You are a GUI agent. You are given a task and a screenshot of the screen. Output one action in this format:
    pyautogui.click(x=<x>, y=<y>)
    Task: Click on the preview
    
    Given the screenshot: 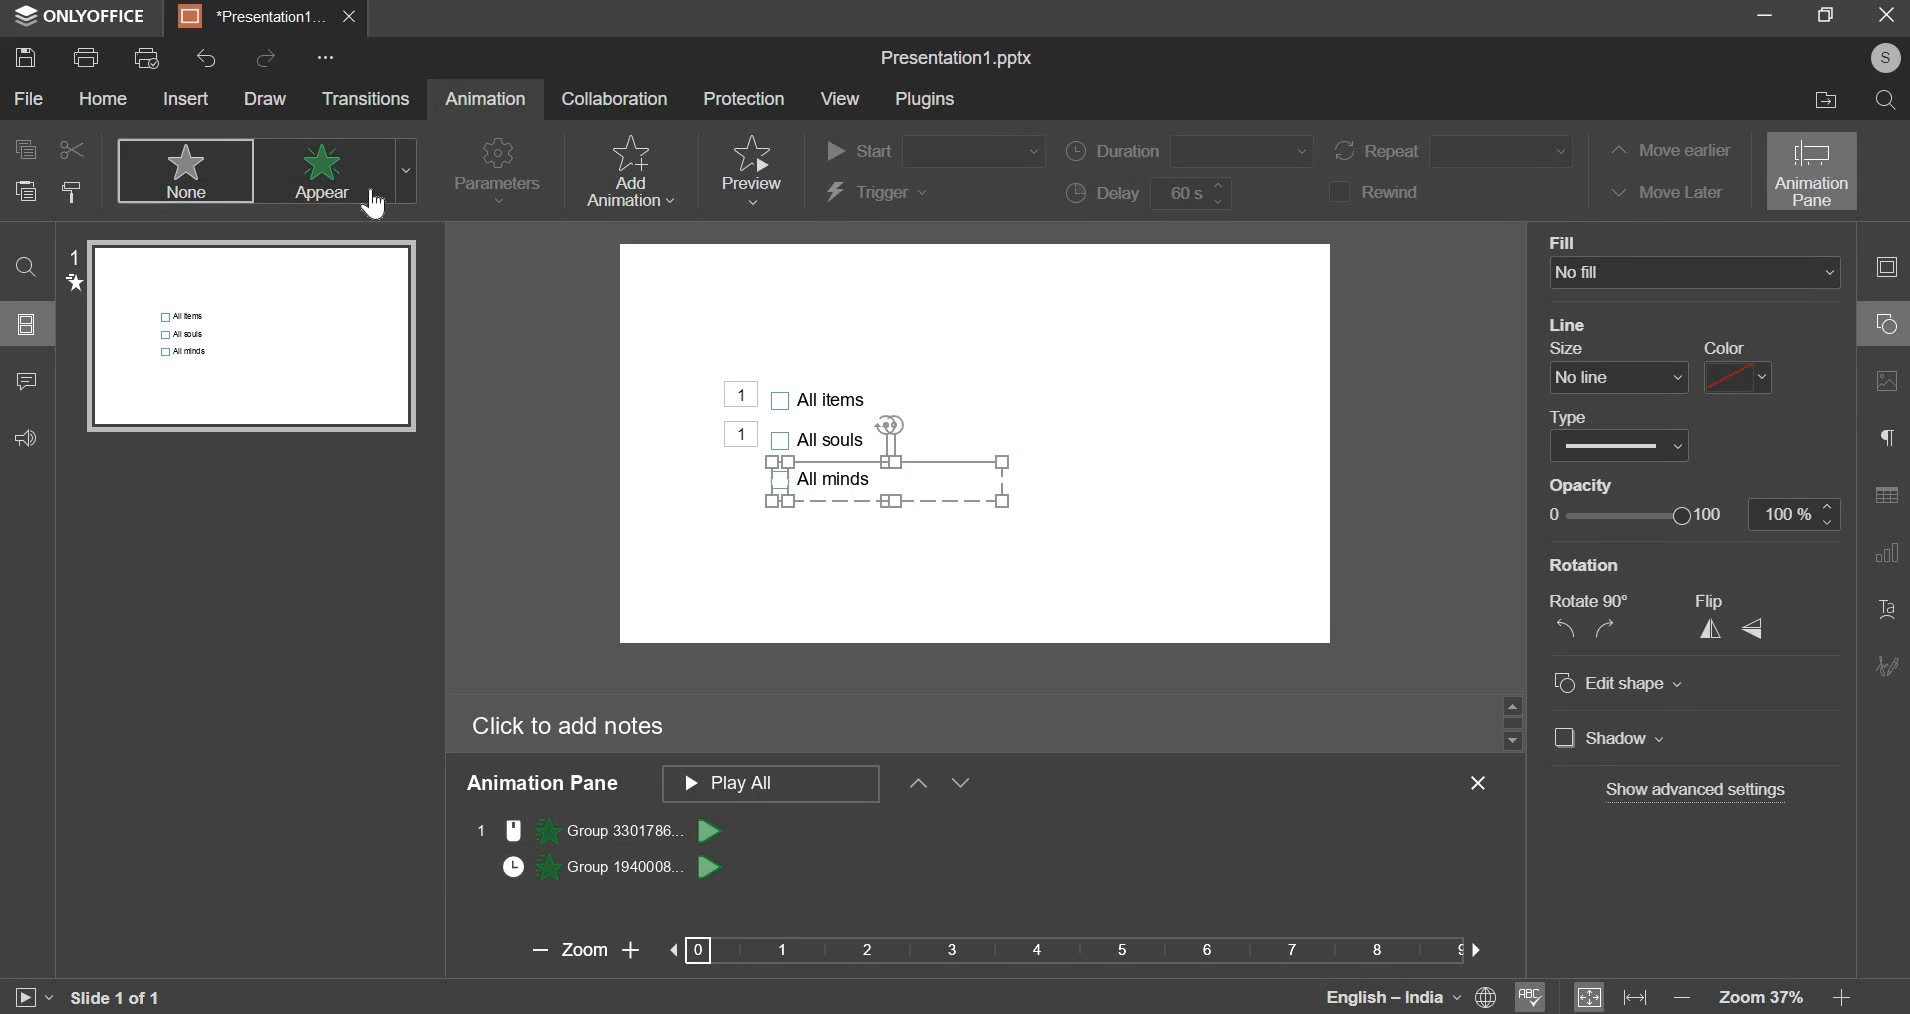 What is the action you would take?
    pyautogui.click(x=750, y=169)
    